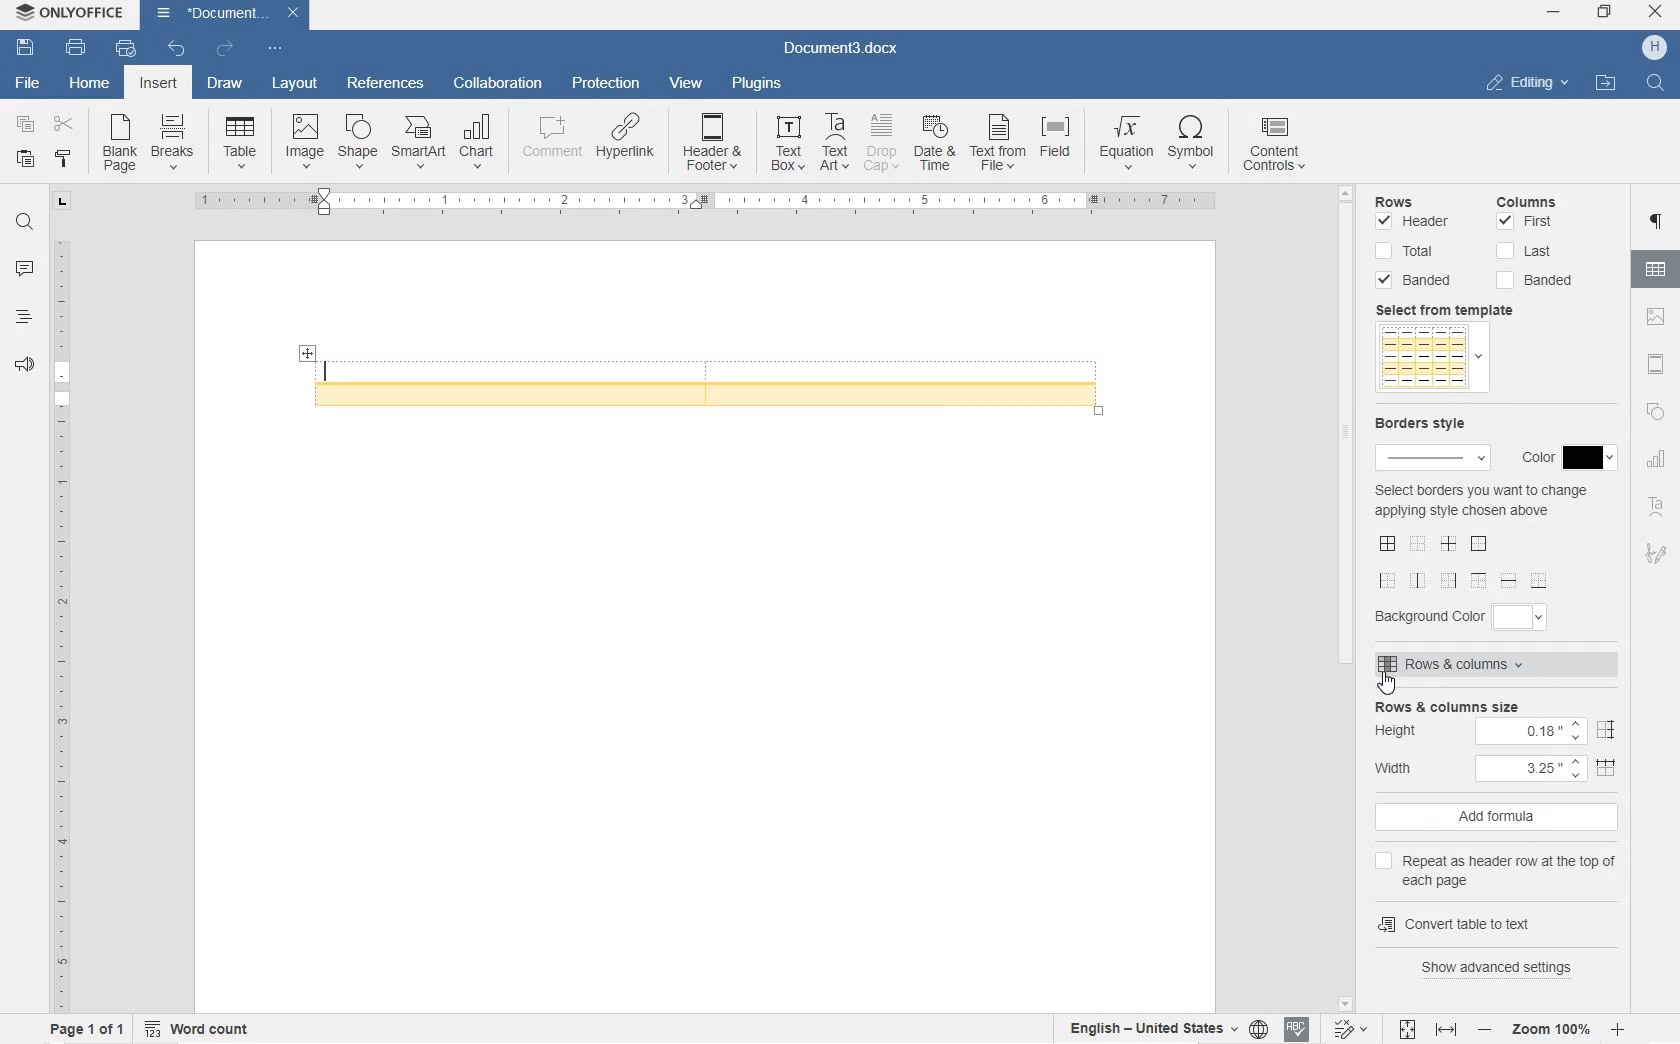  Describe the element at coordinates (1657, 552) in the screenshot. I see `SIGNATURE` at that location.